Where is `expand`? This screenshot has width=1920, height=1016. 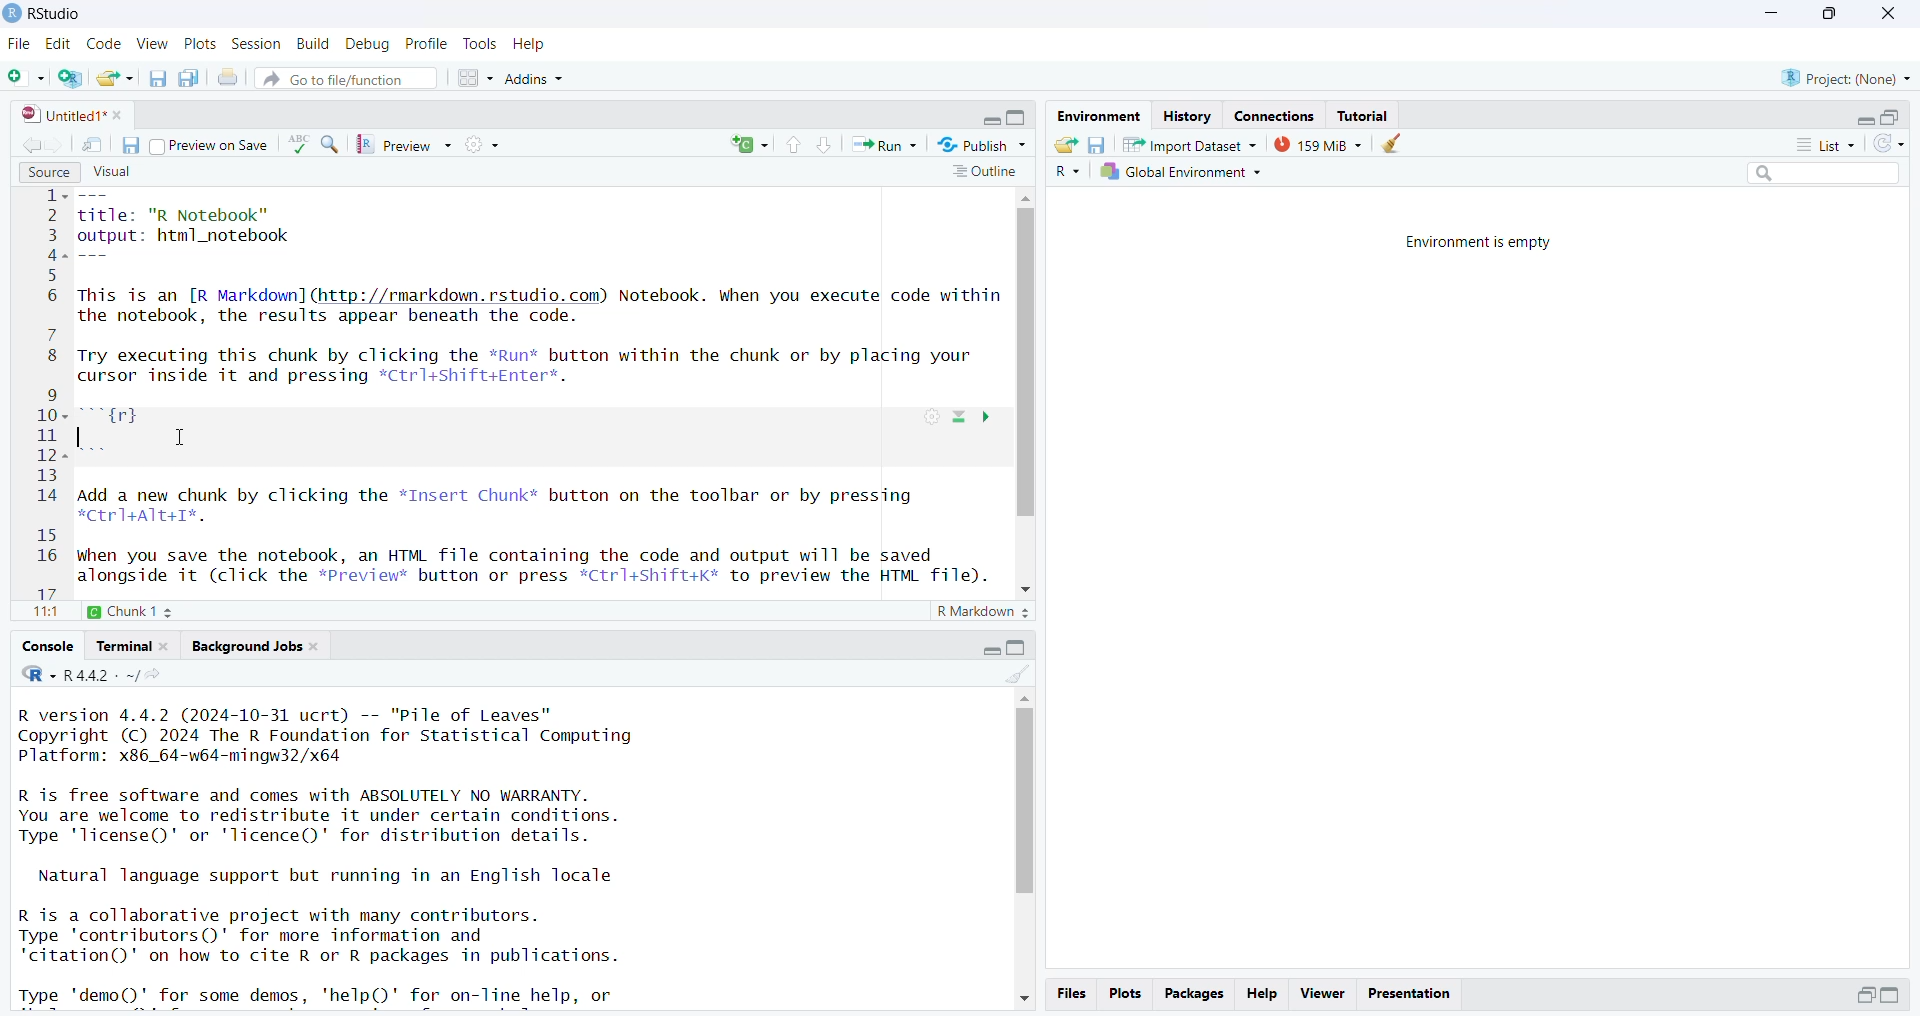 expand is located at coordinates (1865, 120).